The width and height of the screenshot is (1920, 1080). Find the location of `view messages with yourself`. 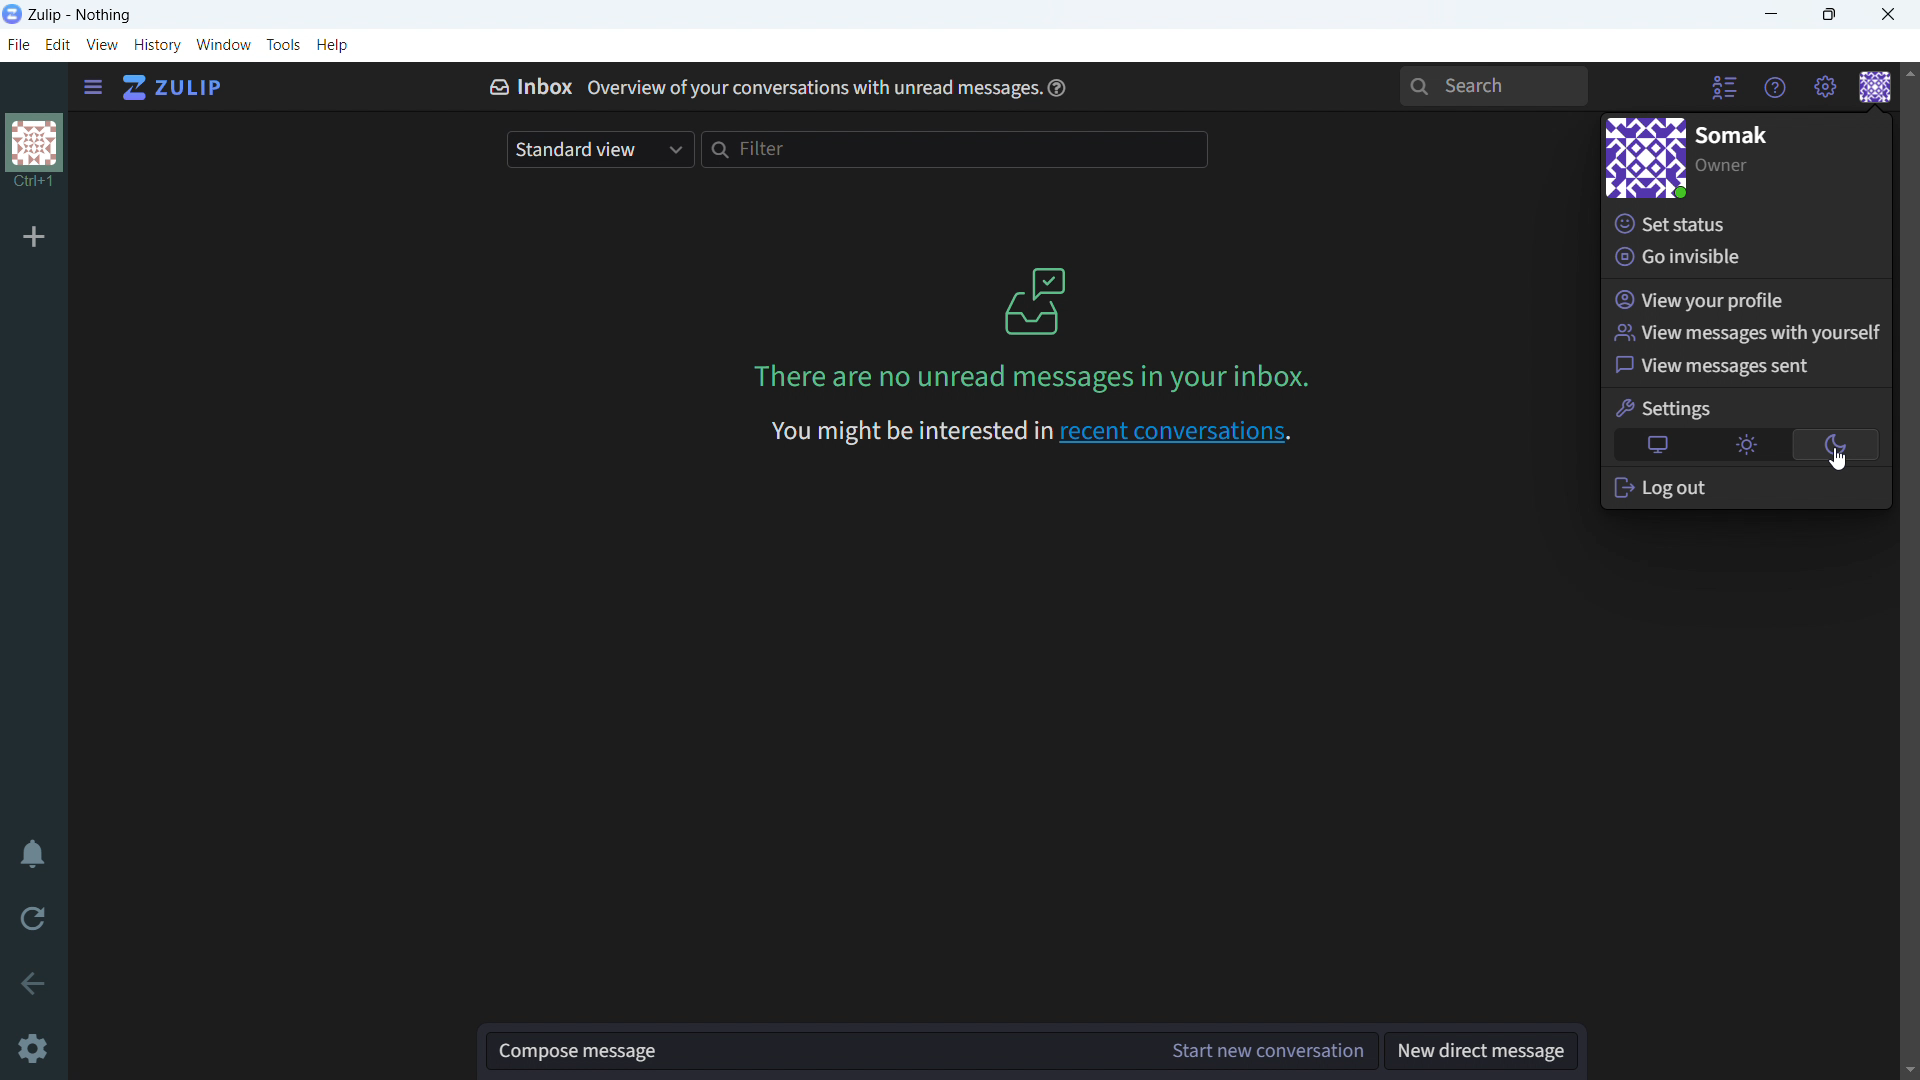

view messages with yourself is located at coordinates (1748, 333).